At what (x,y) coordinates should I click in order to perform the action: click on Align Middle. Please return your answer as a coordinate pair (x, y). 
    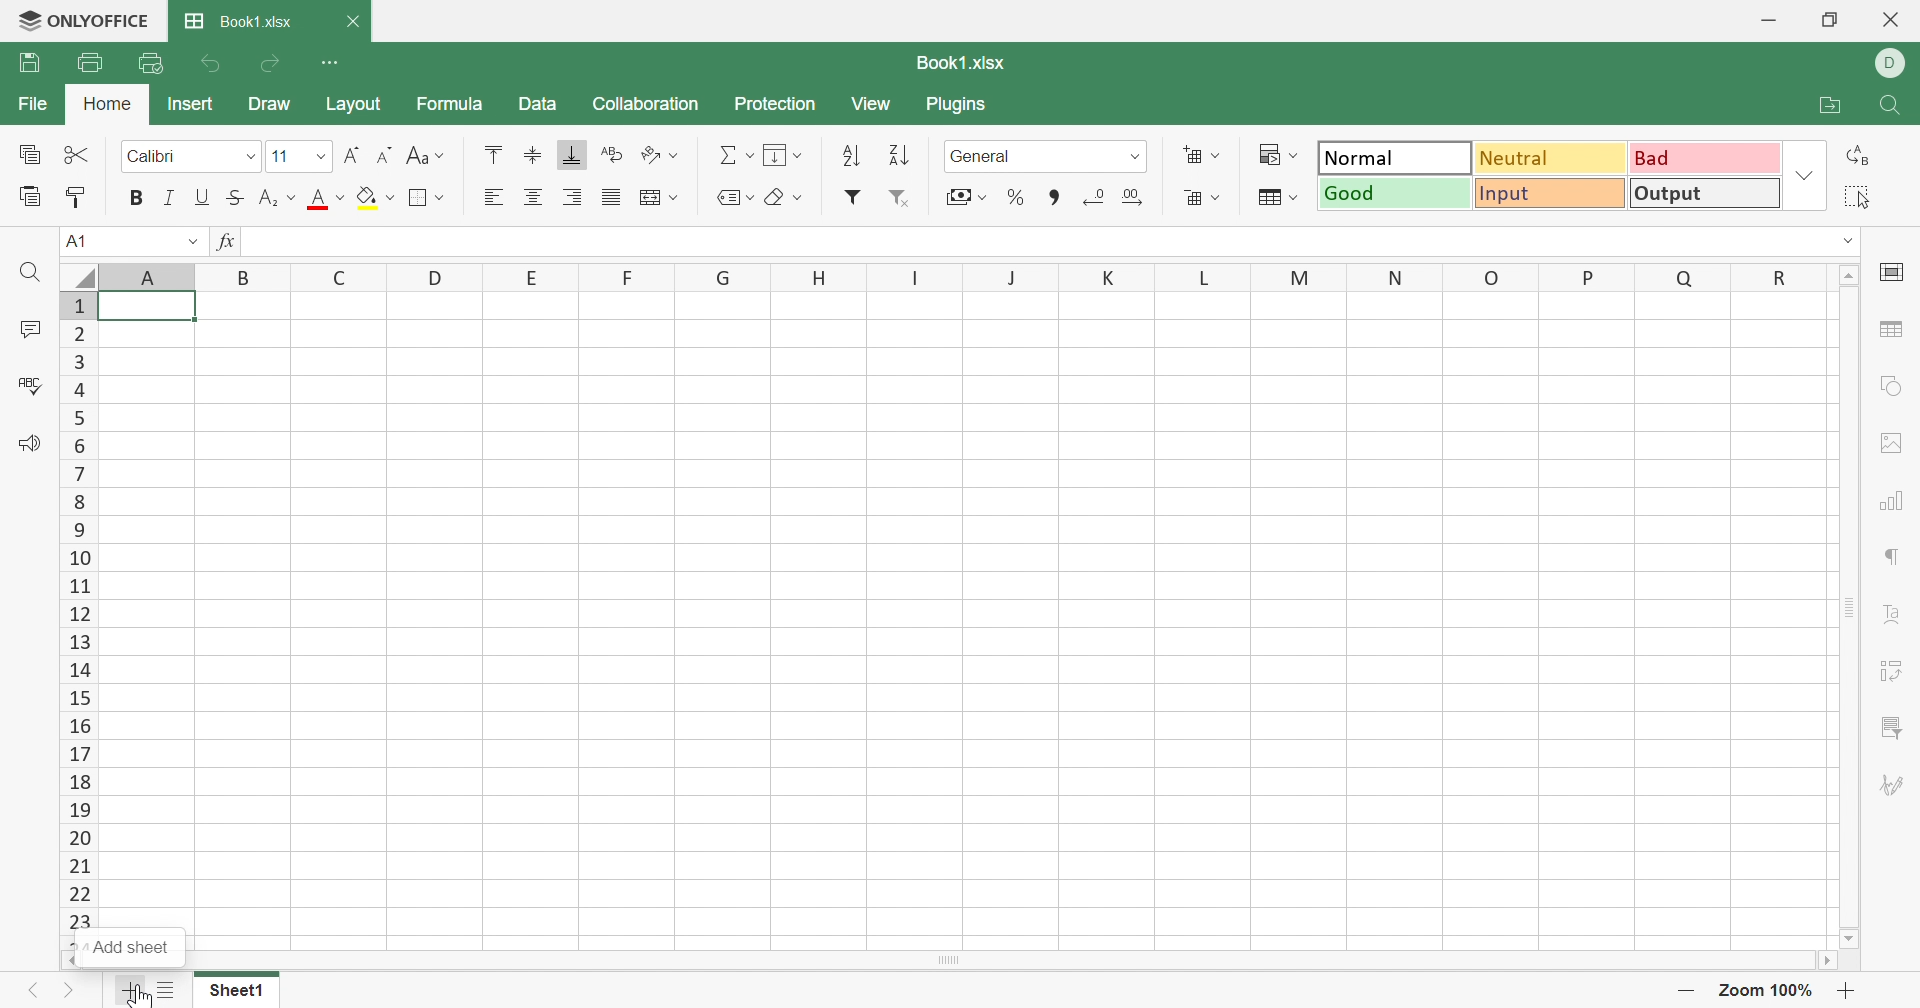
    Looking at the image, I should click on (533, 154).